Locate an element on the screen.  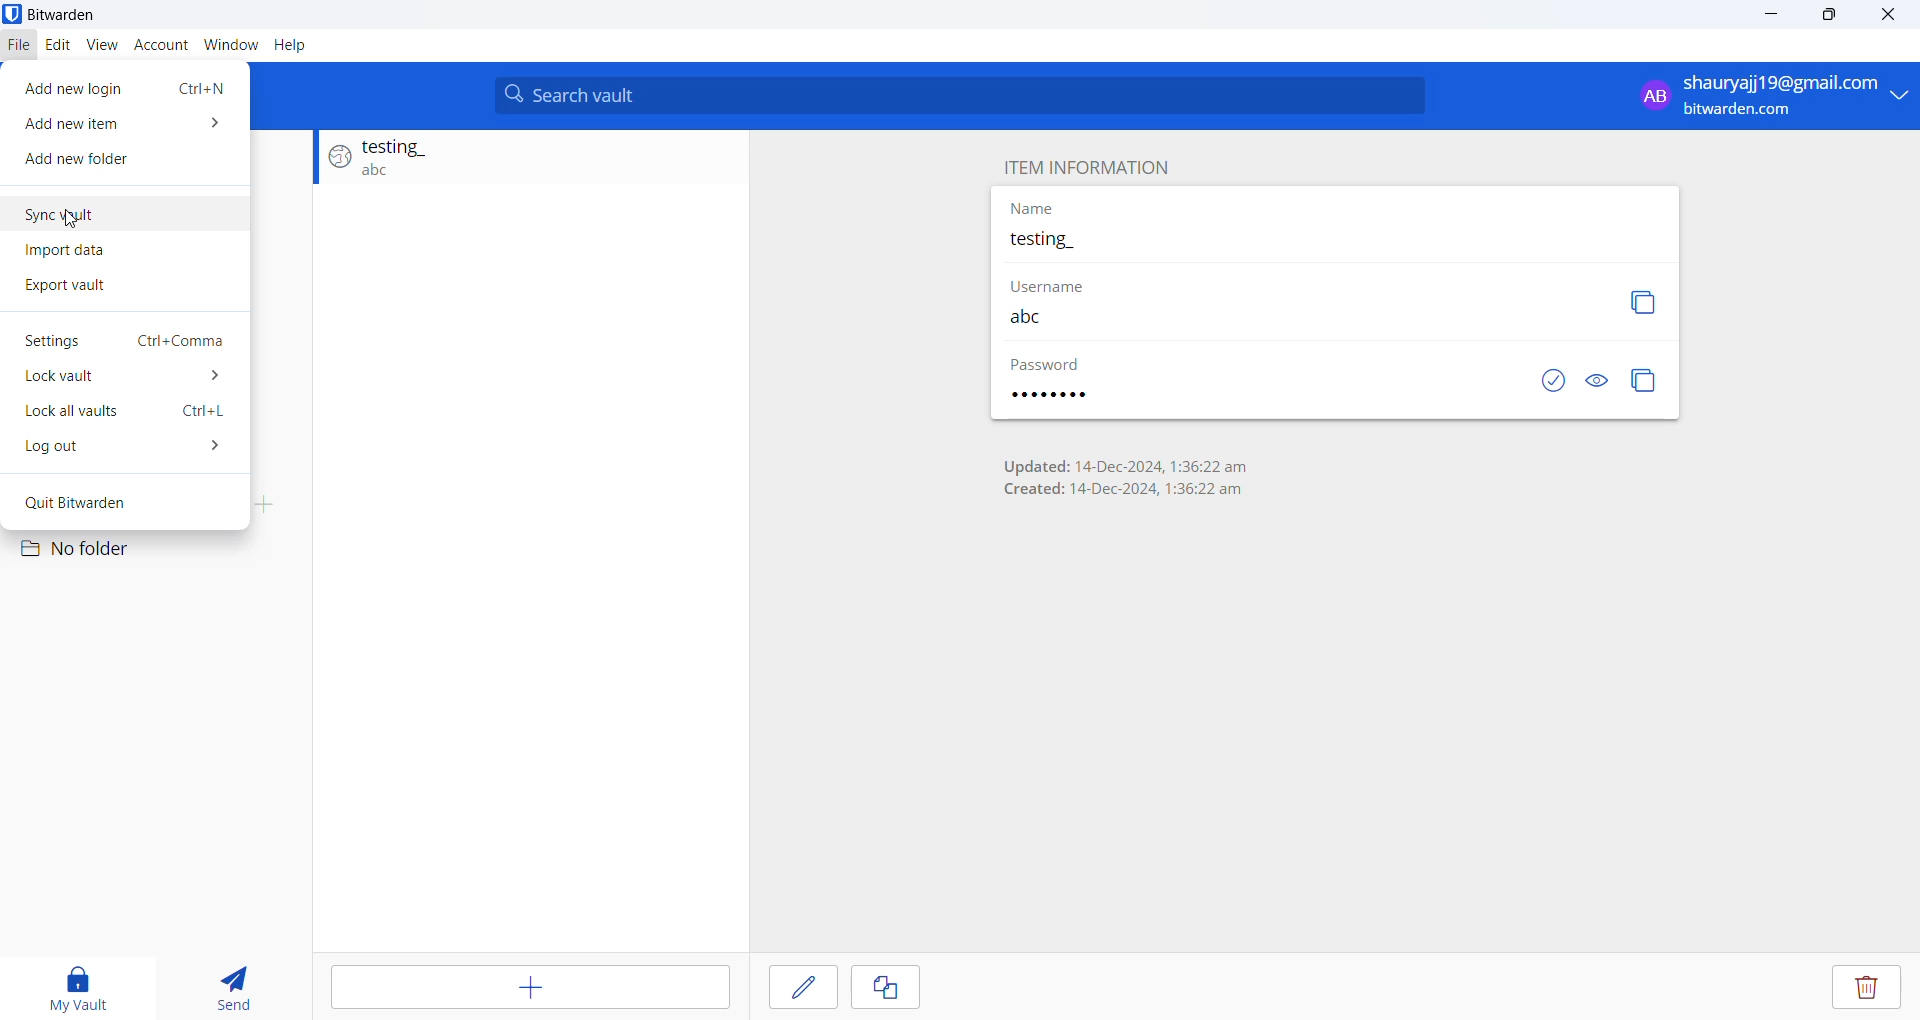
Search bar is located at coordinates (961, 96).